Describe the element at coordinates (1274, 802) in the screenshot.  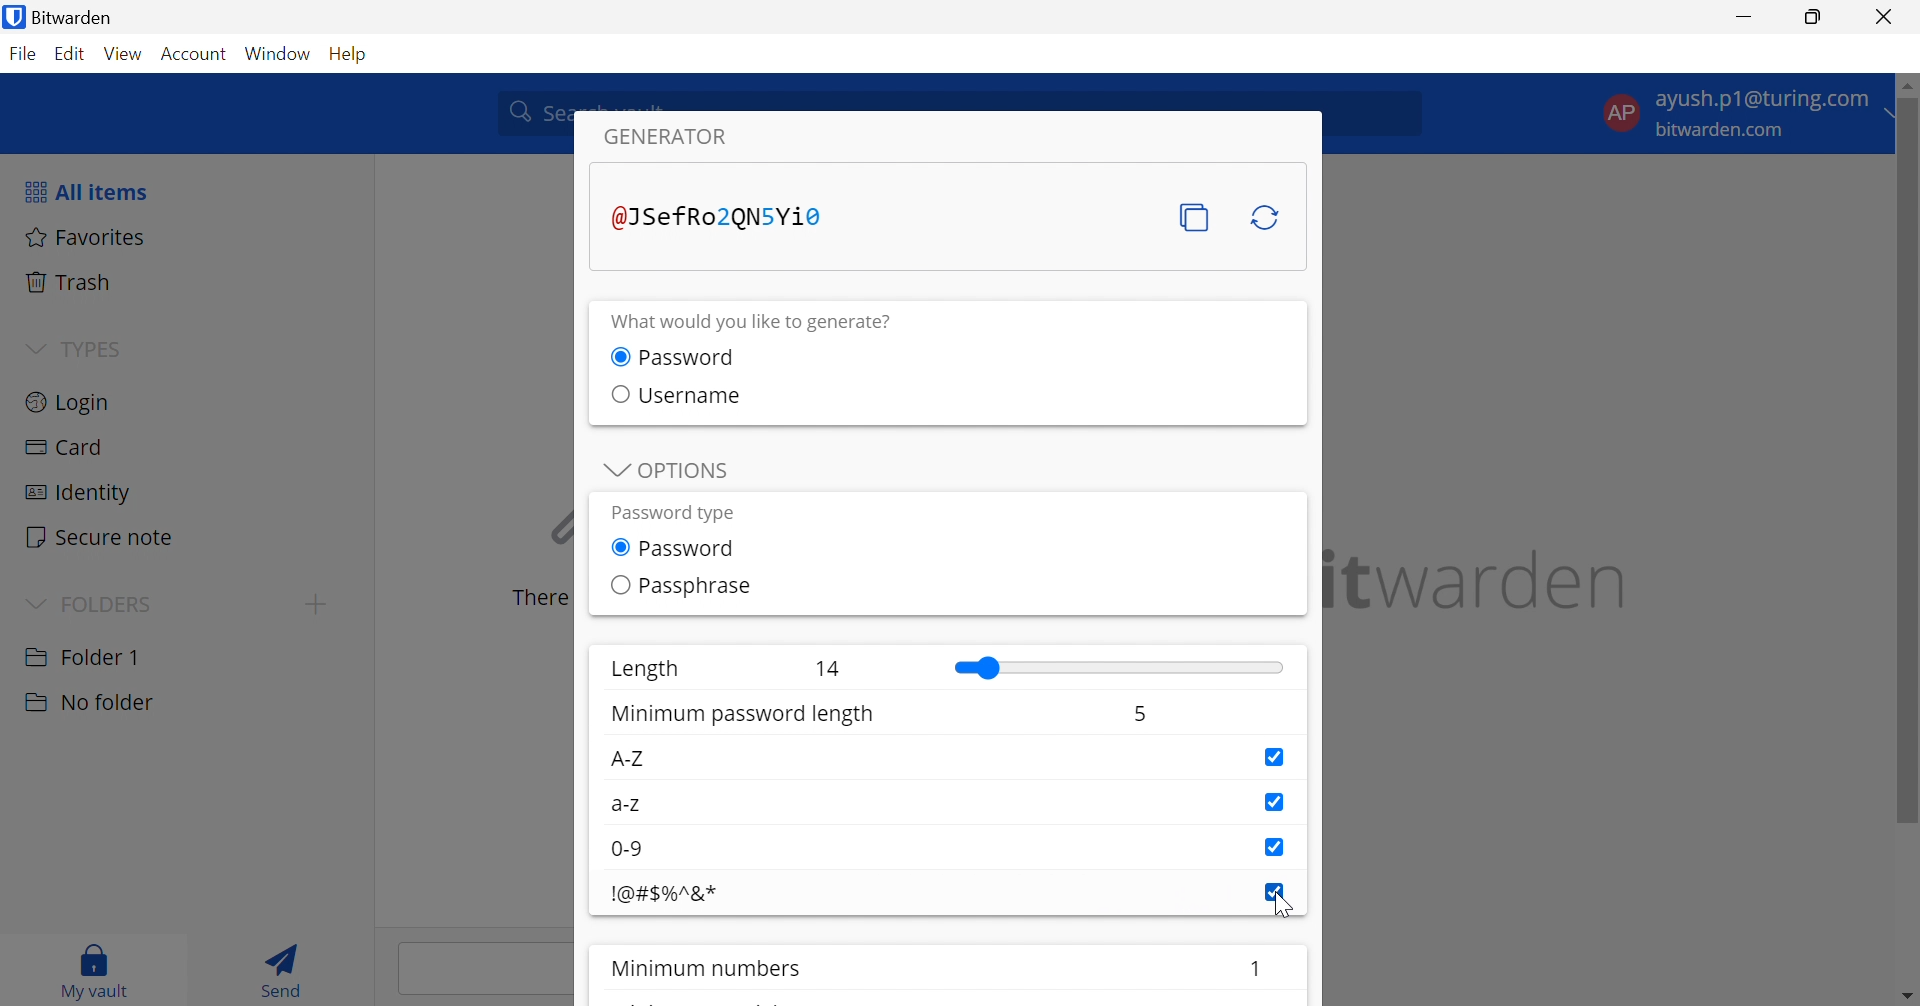
I see `Checkbox` at that location.